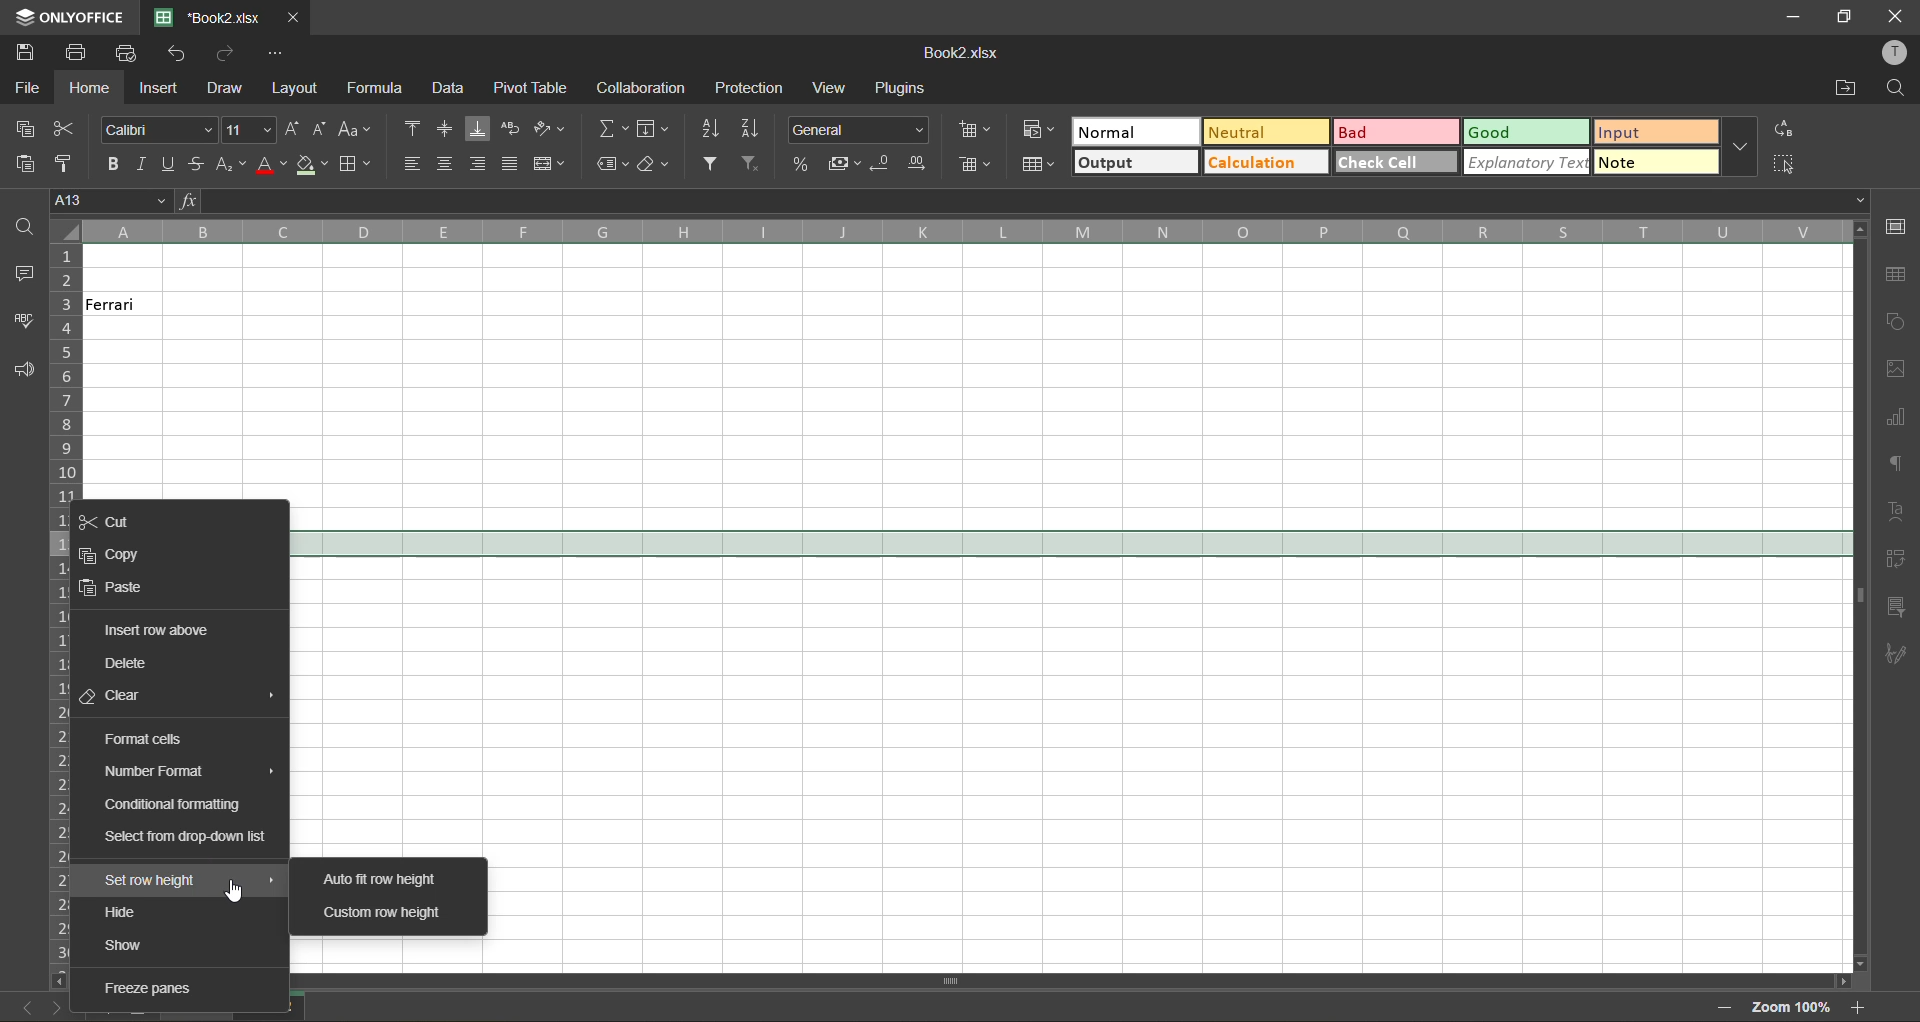  What do you see at coordinates (161, 85) in the screenshot?
I see `insert` at bounding box center [161, 85].